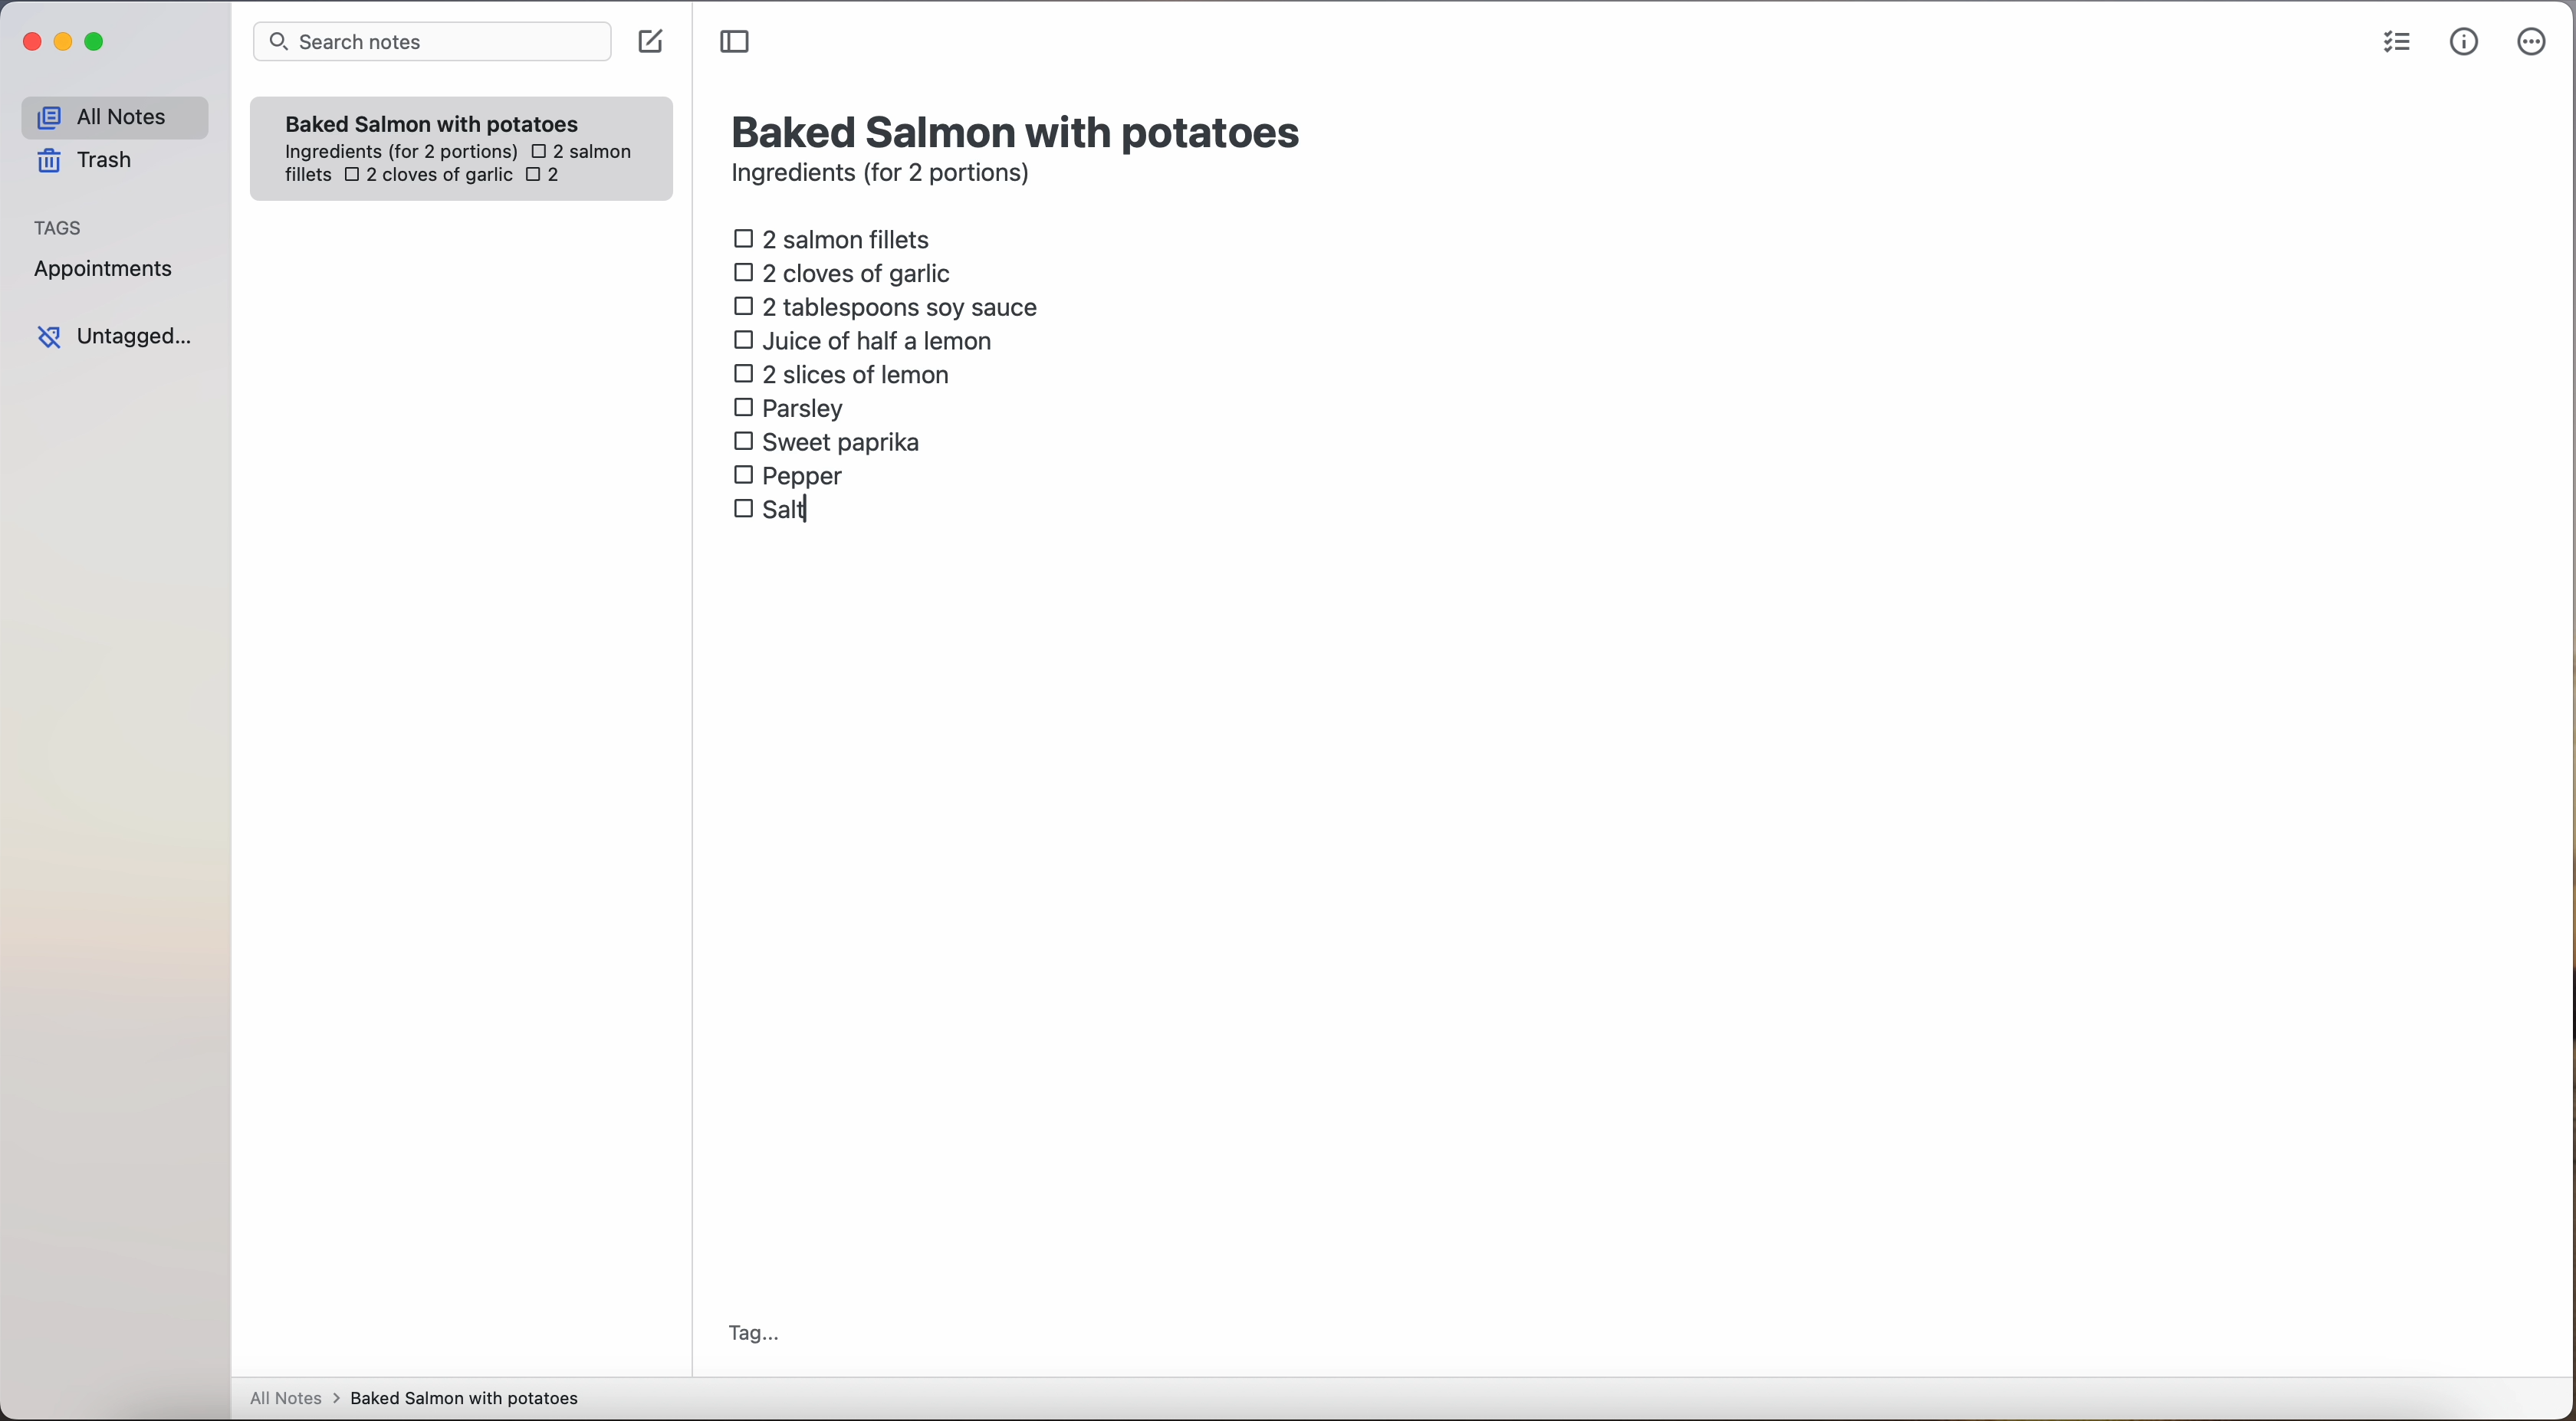  What do you see at coordinates (428, 177) in the screenshot?
I see `2 cloves of garlic` at bounding box center [428, 177].